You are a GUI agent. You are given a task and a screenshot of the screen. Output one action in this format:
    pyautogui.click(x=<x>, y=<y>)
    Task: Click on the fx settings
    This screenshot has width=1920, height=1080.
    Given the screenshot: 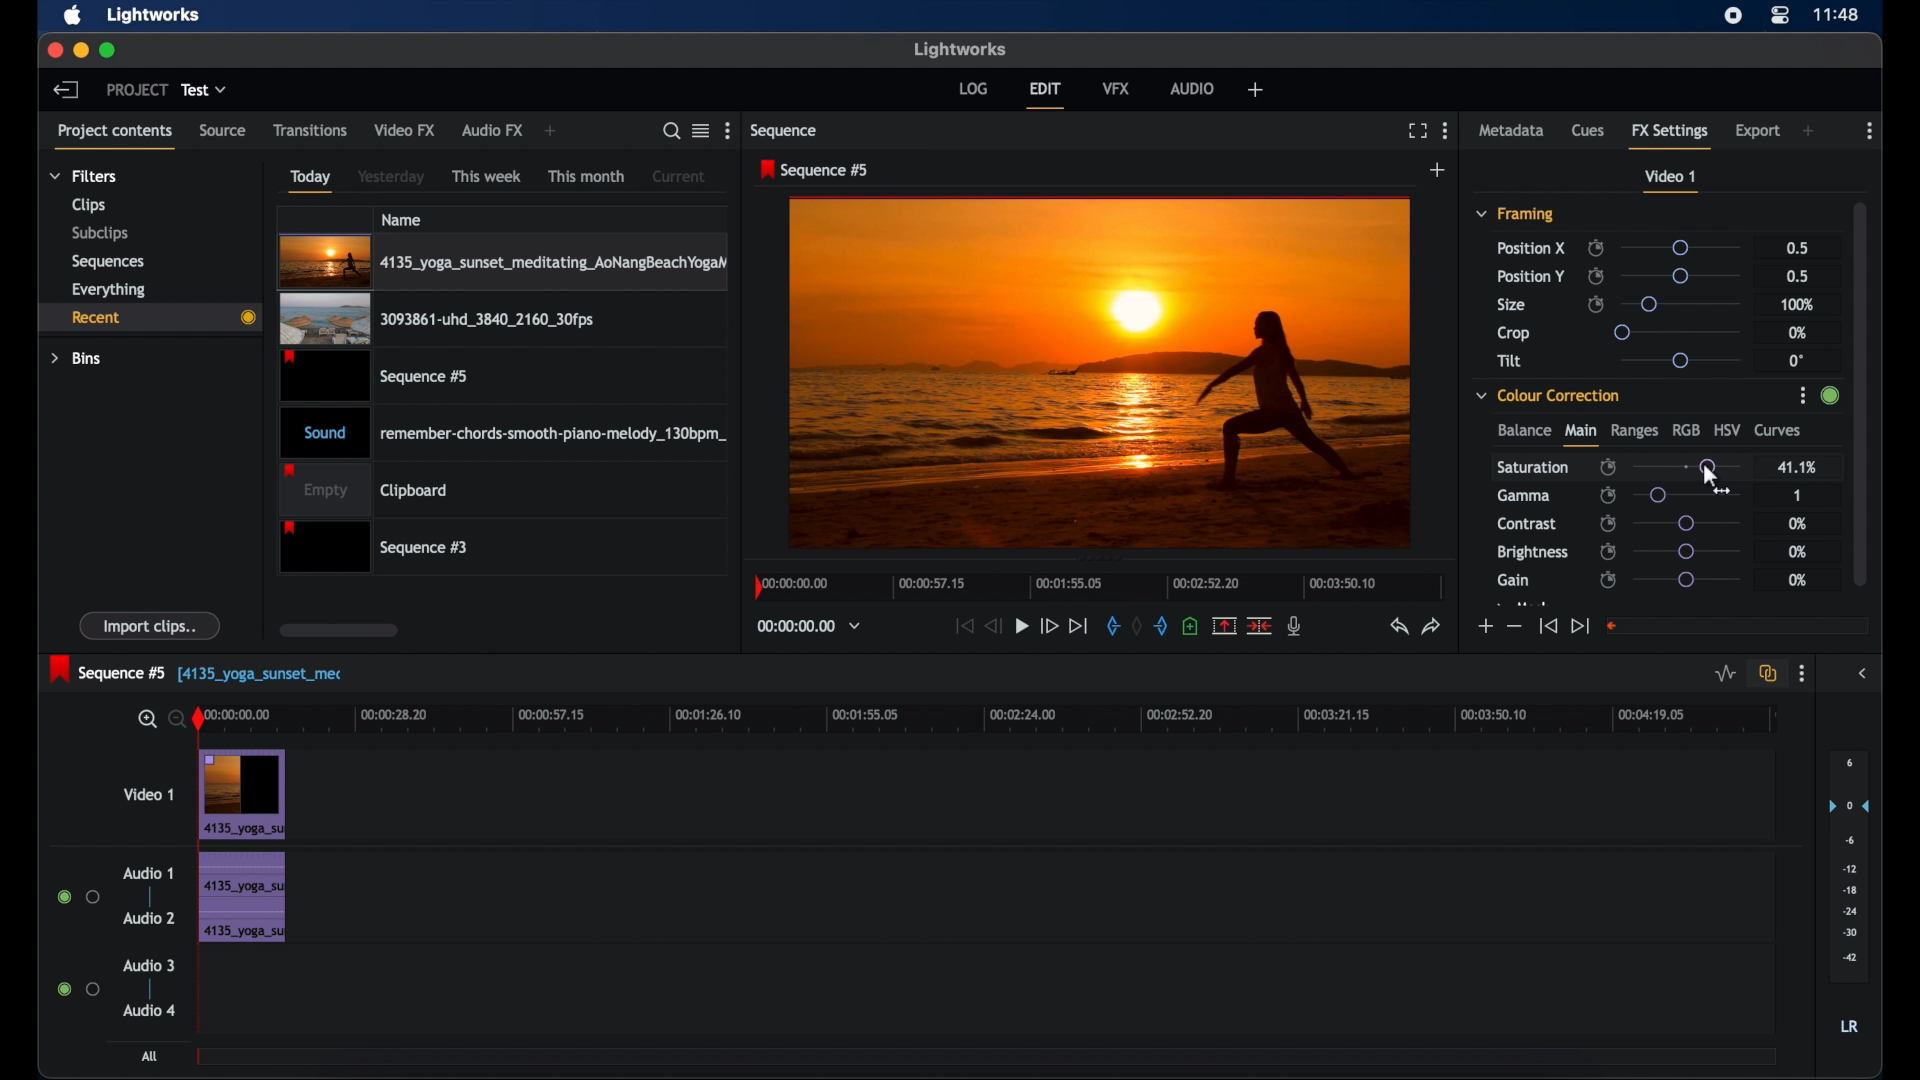 What is the action you would take?
    pyautogui.click(x=1672, y=135)
    